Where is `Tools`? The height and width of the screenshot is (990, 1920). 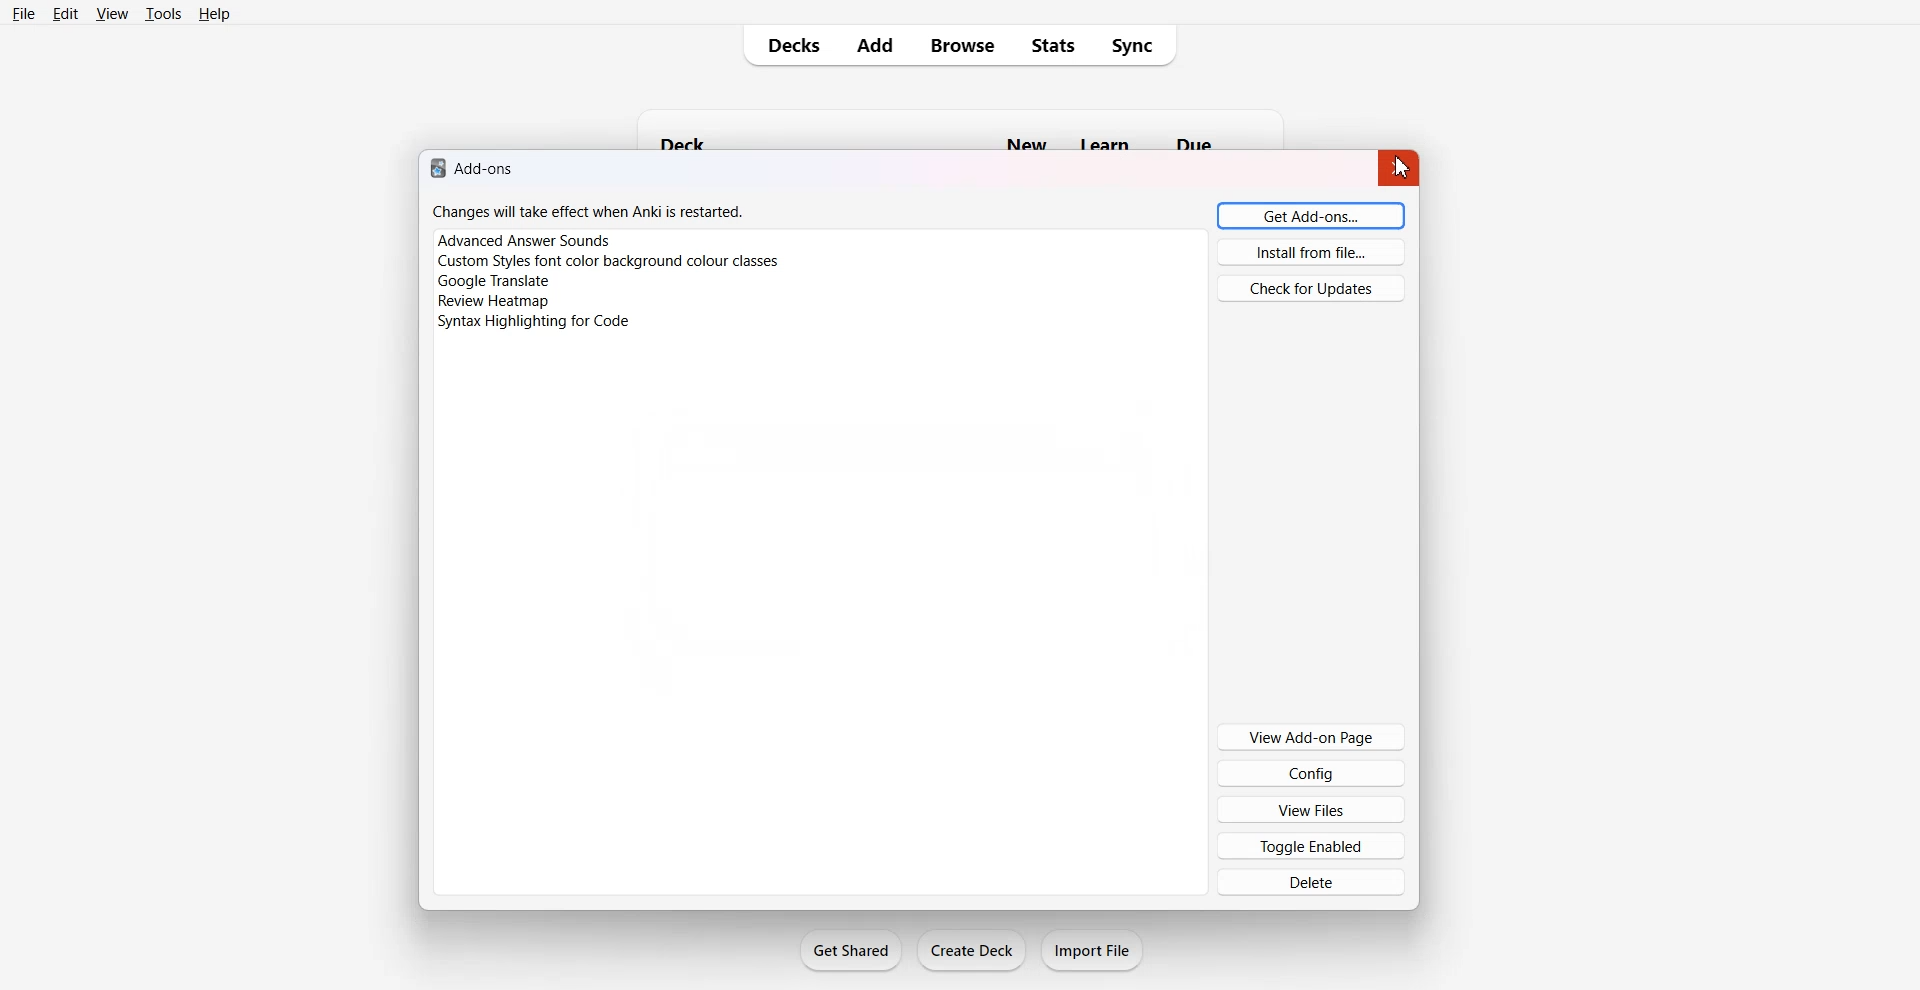
Tools is located at coordinates (163, 14).